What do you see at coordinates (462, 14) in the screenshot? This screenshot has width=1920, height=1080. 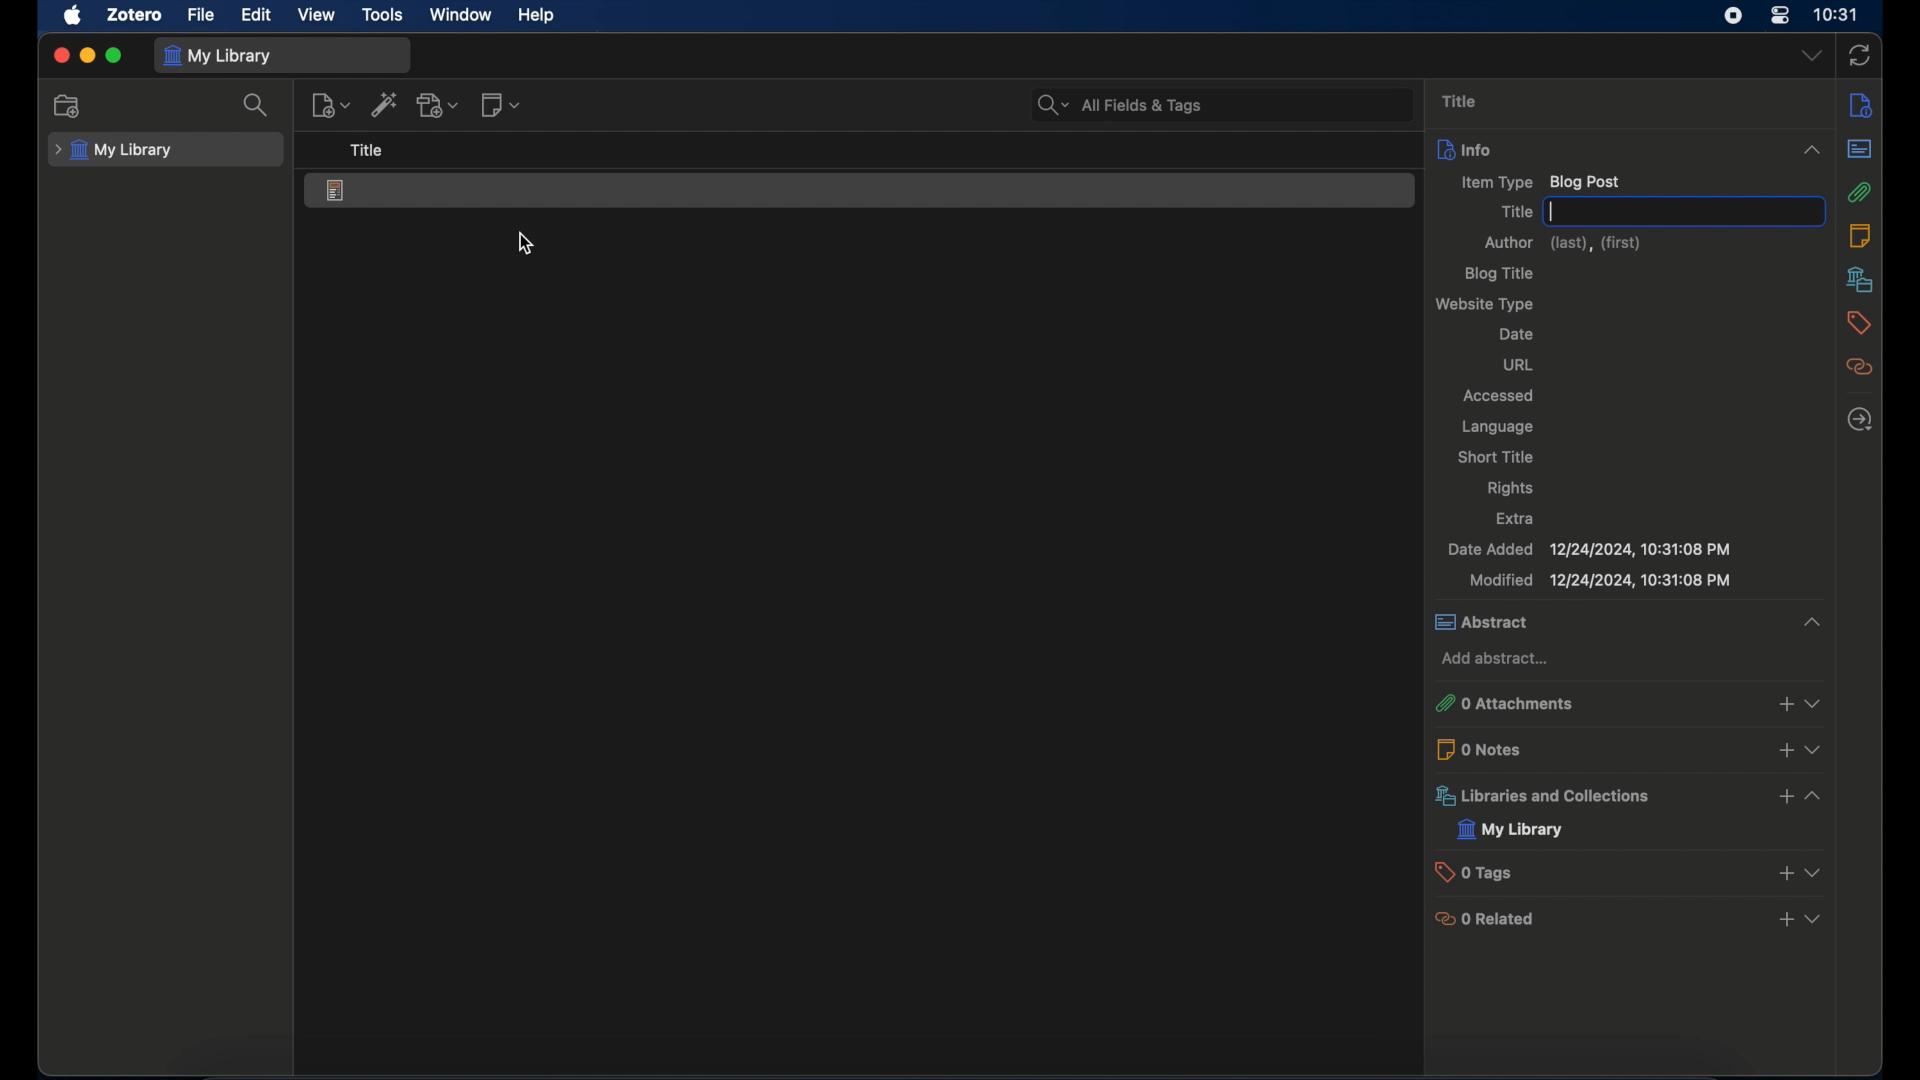 I see `window` at bounding box center [462, 14].